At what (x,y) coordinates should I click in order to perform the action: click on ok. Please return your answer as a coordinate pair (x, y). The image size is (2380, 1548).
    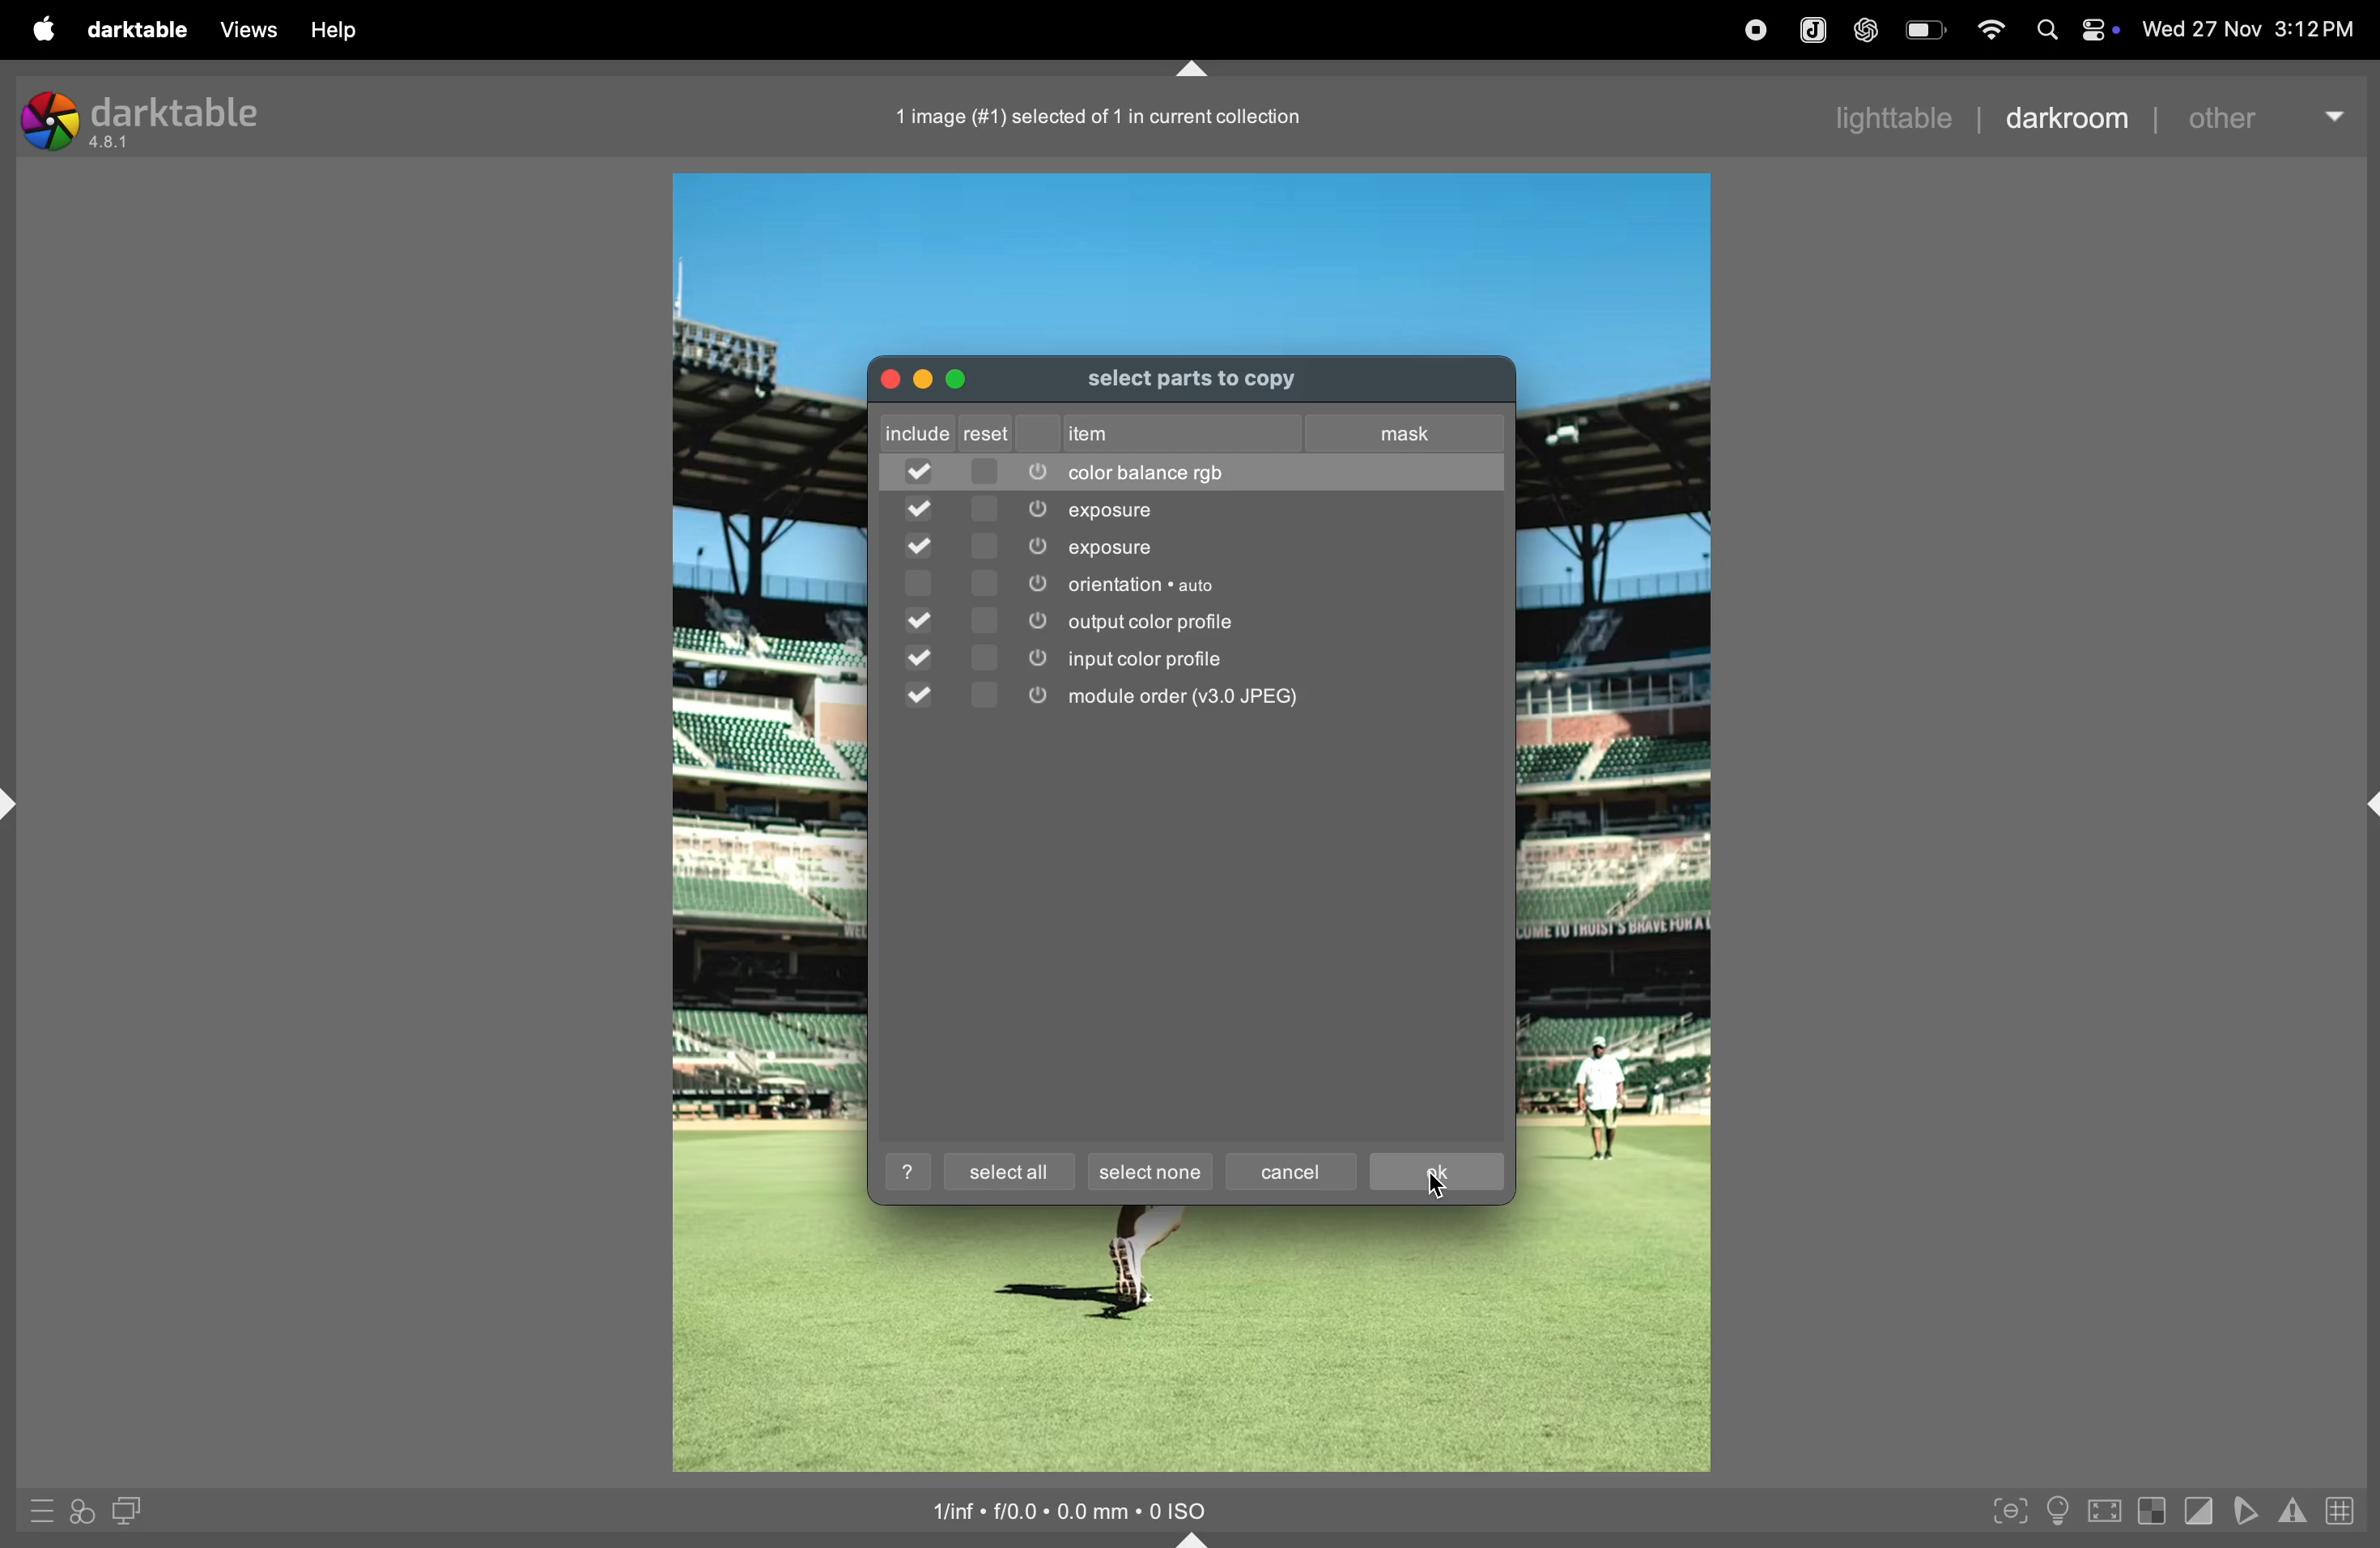
    Looking at the image, I should click on (1436, 1172).